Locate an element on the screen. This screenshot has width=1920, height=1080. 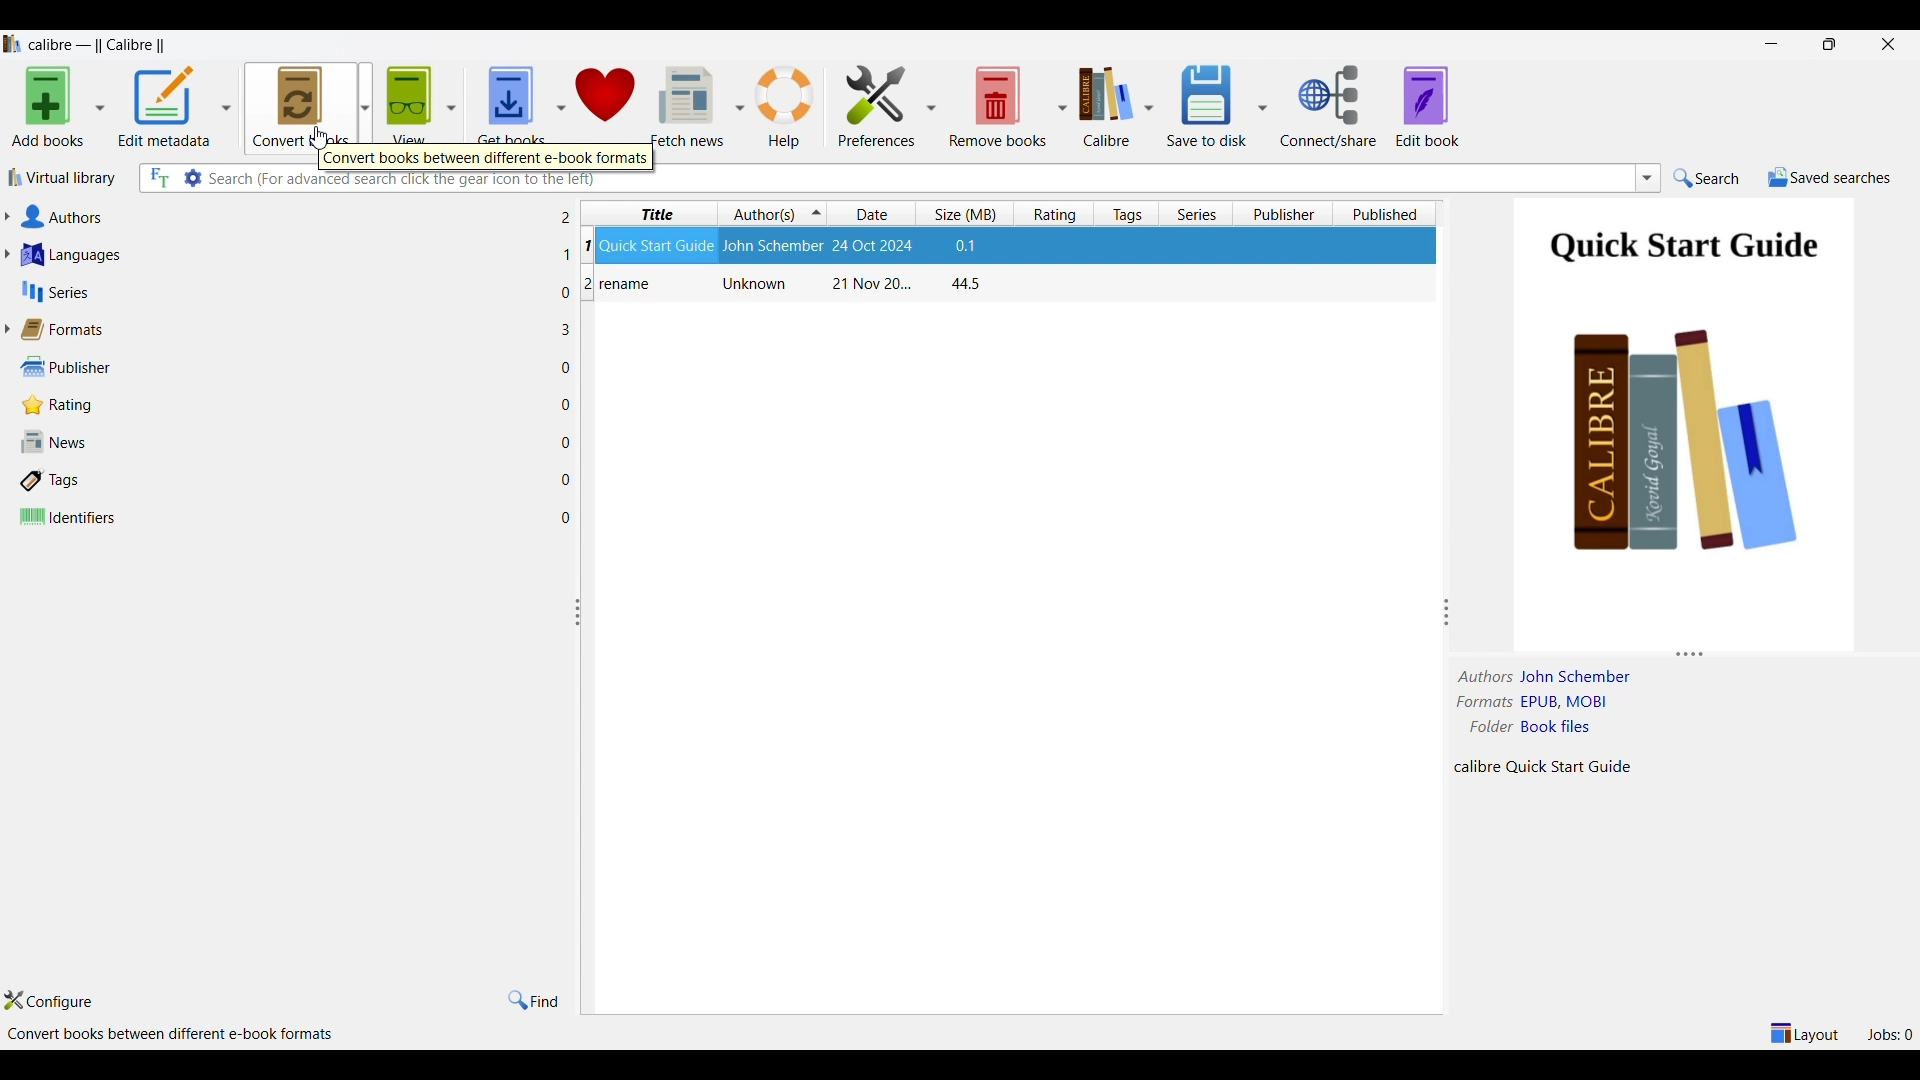
Edit book is located at coordinates (1427, 107).